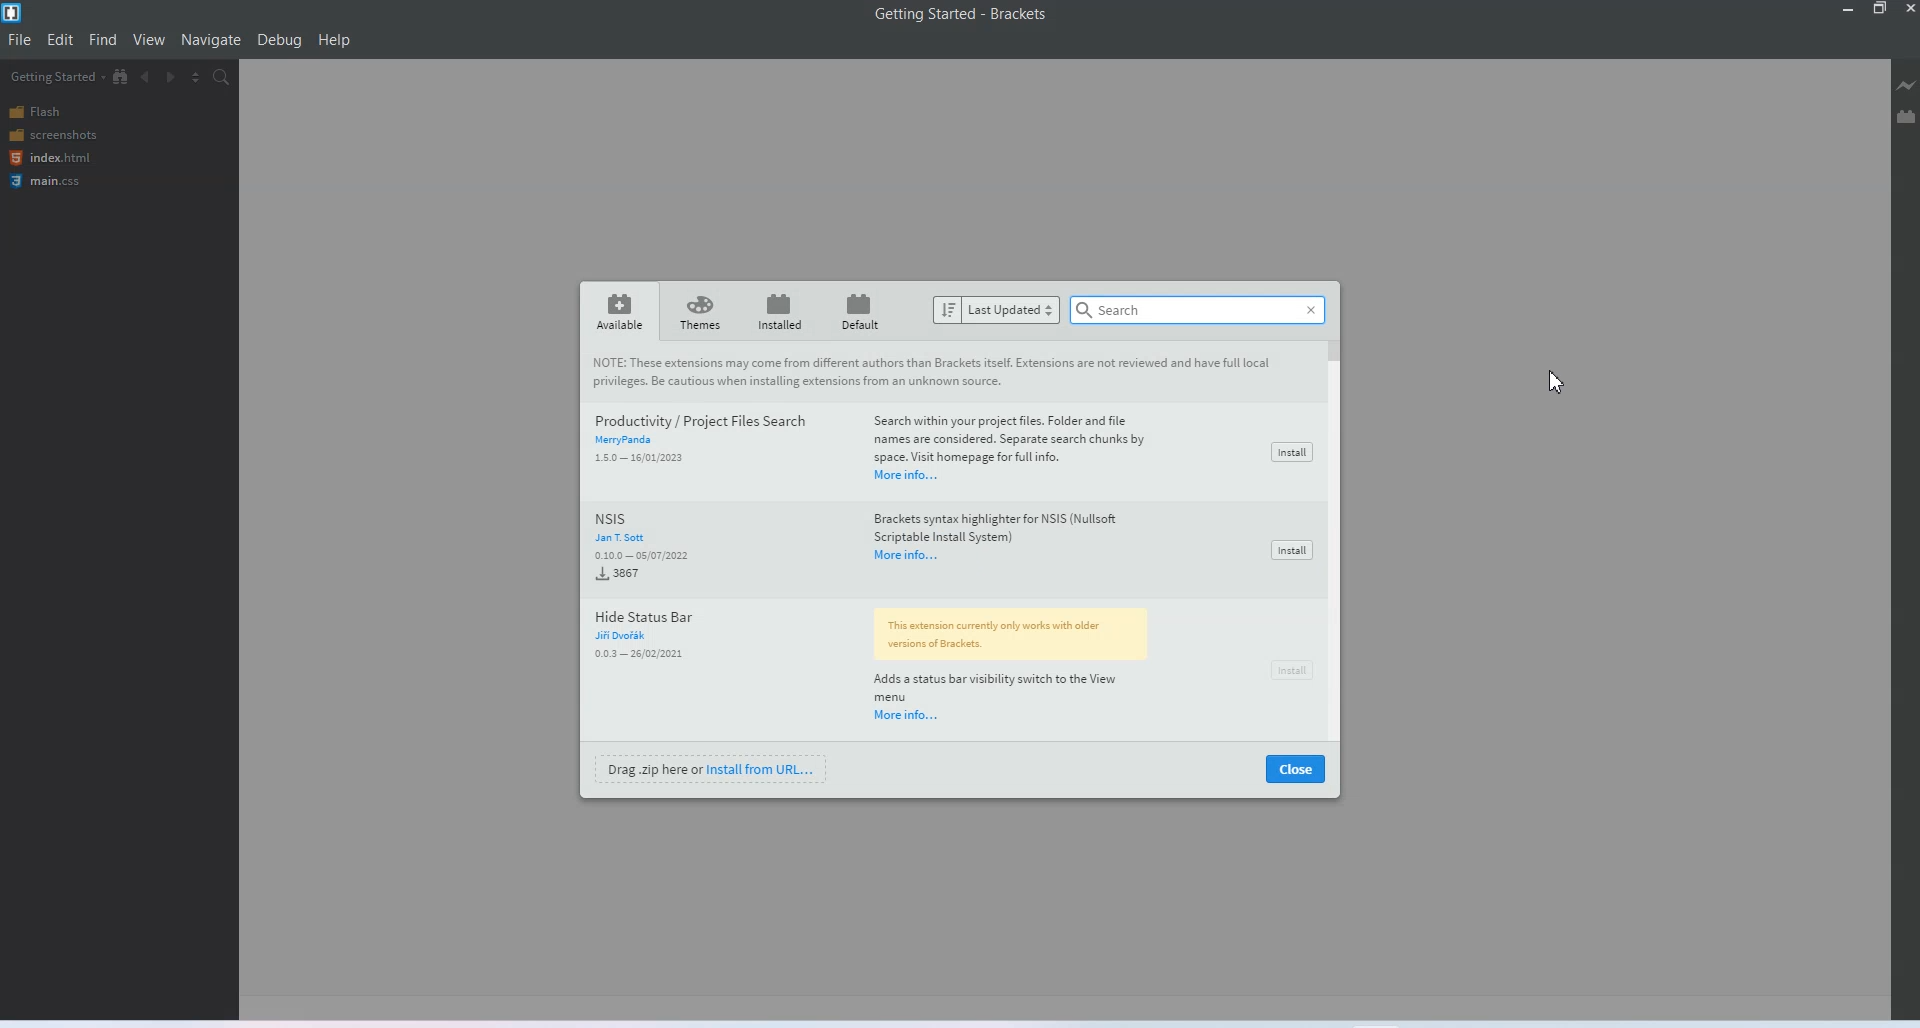 The height and width of the screenshot is (1028, 1920). Describe the element at coordinates (1908, 84) in the screenshot. I see `Live preview` at that location.